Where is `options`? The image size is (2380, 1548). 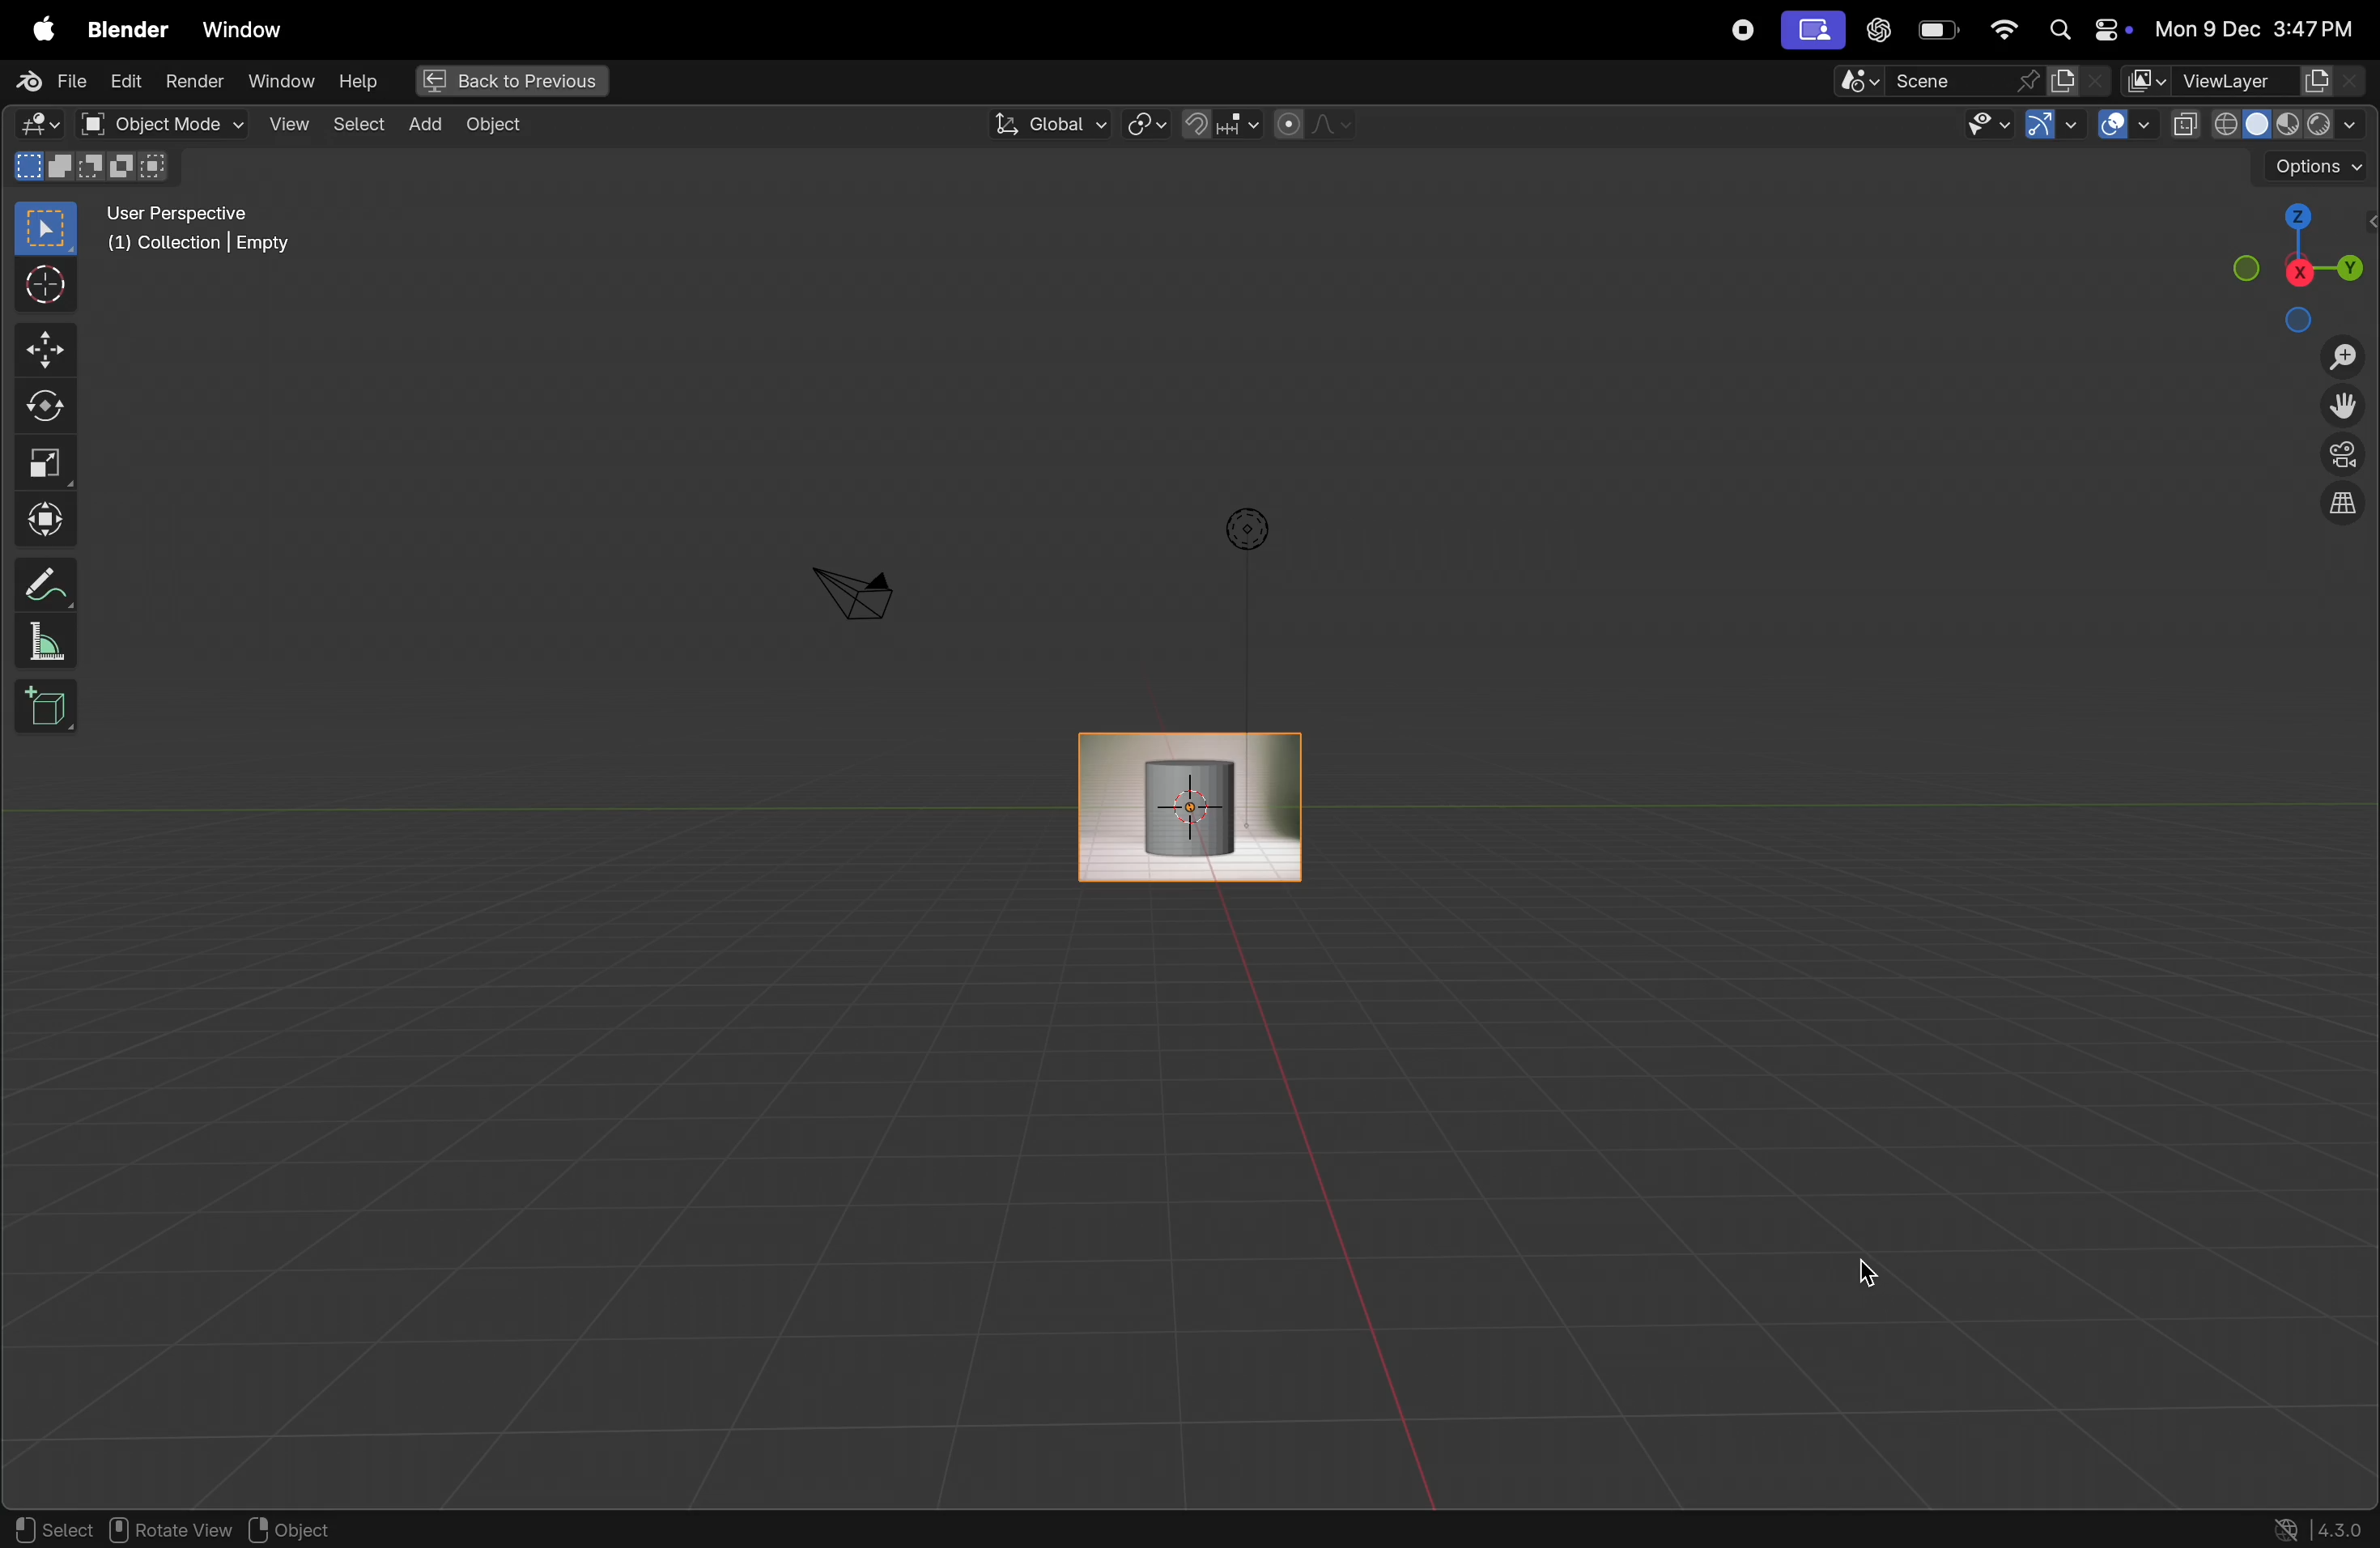
options is located at coordinates (2312, 166).